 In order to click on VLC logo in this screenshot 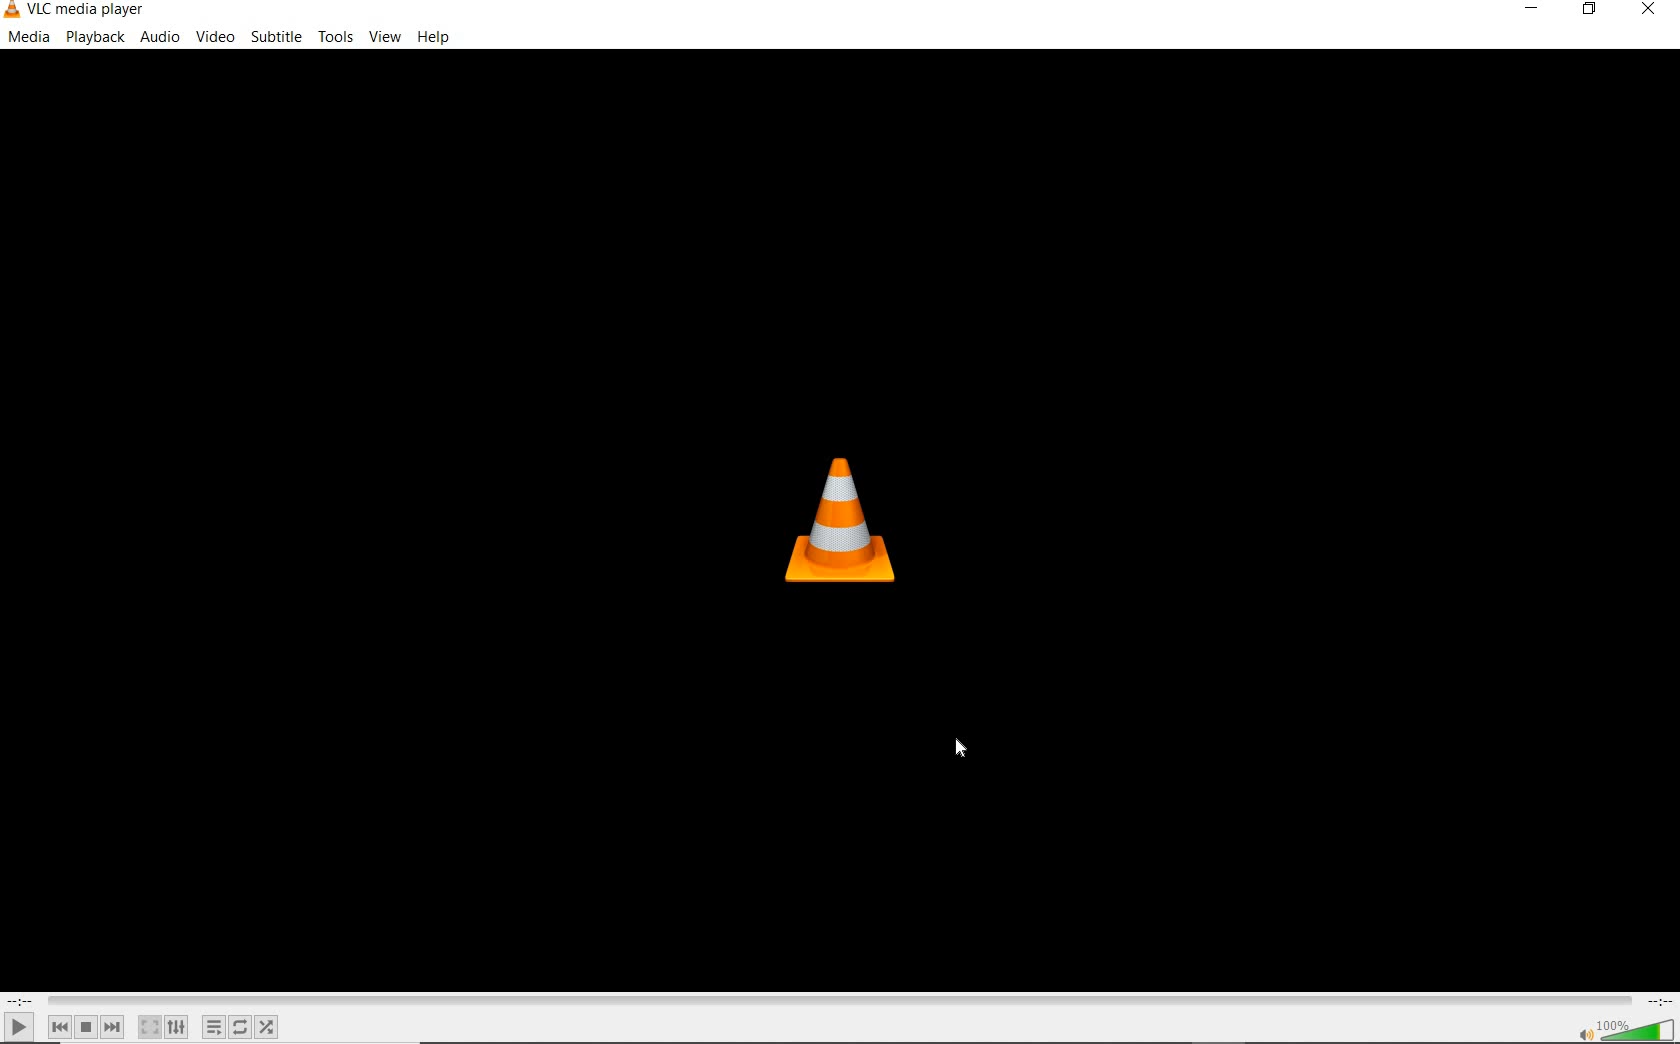, I will do `click(835, 518)`.